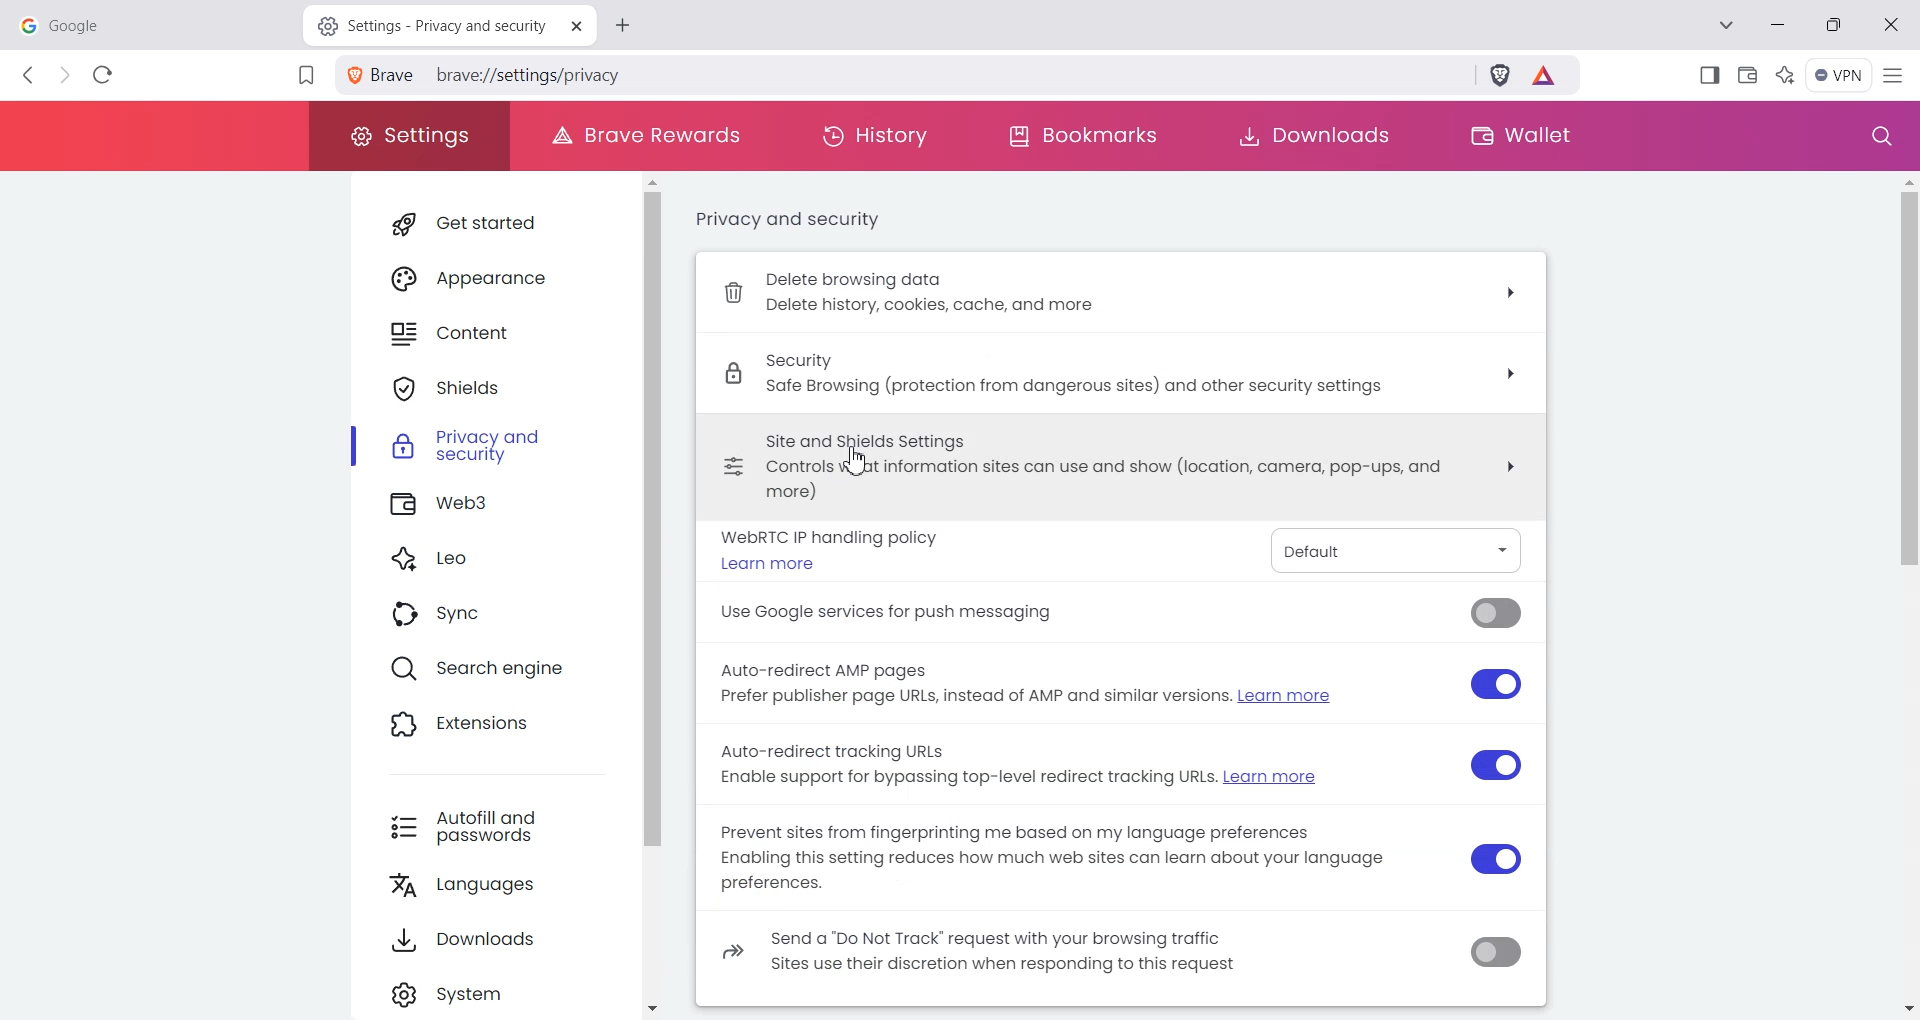  Describe the element at coordinates (852, 463) in the screenshot. I see `Cursor` at that location.